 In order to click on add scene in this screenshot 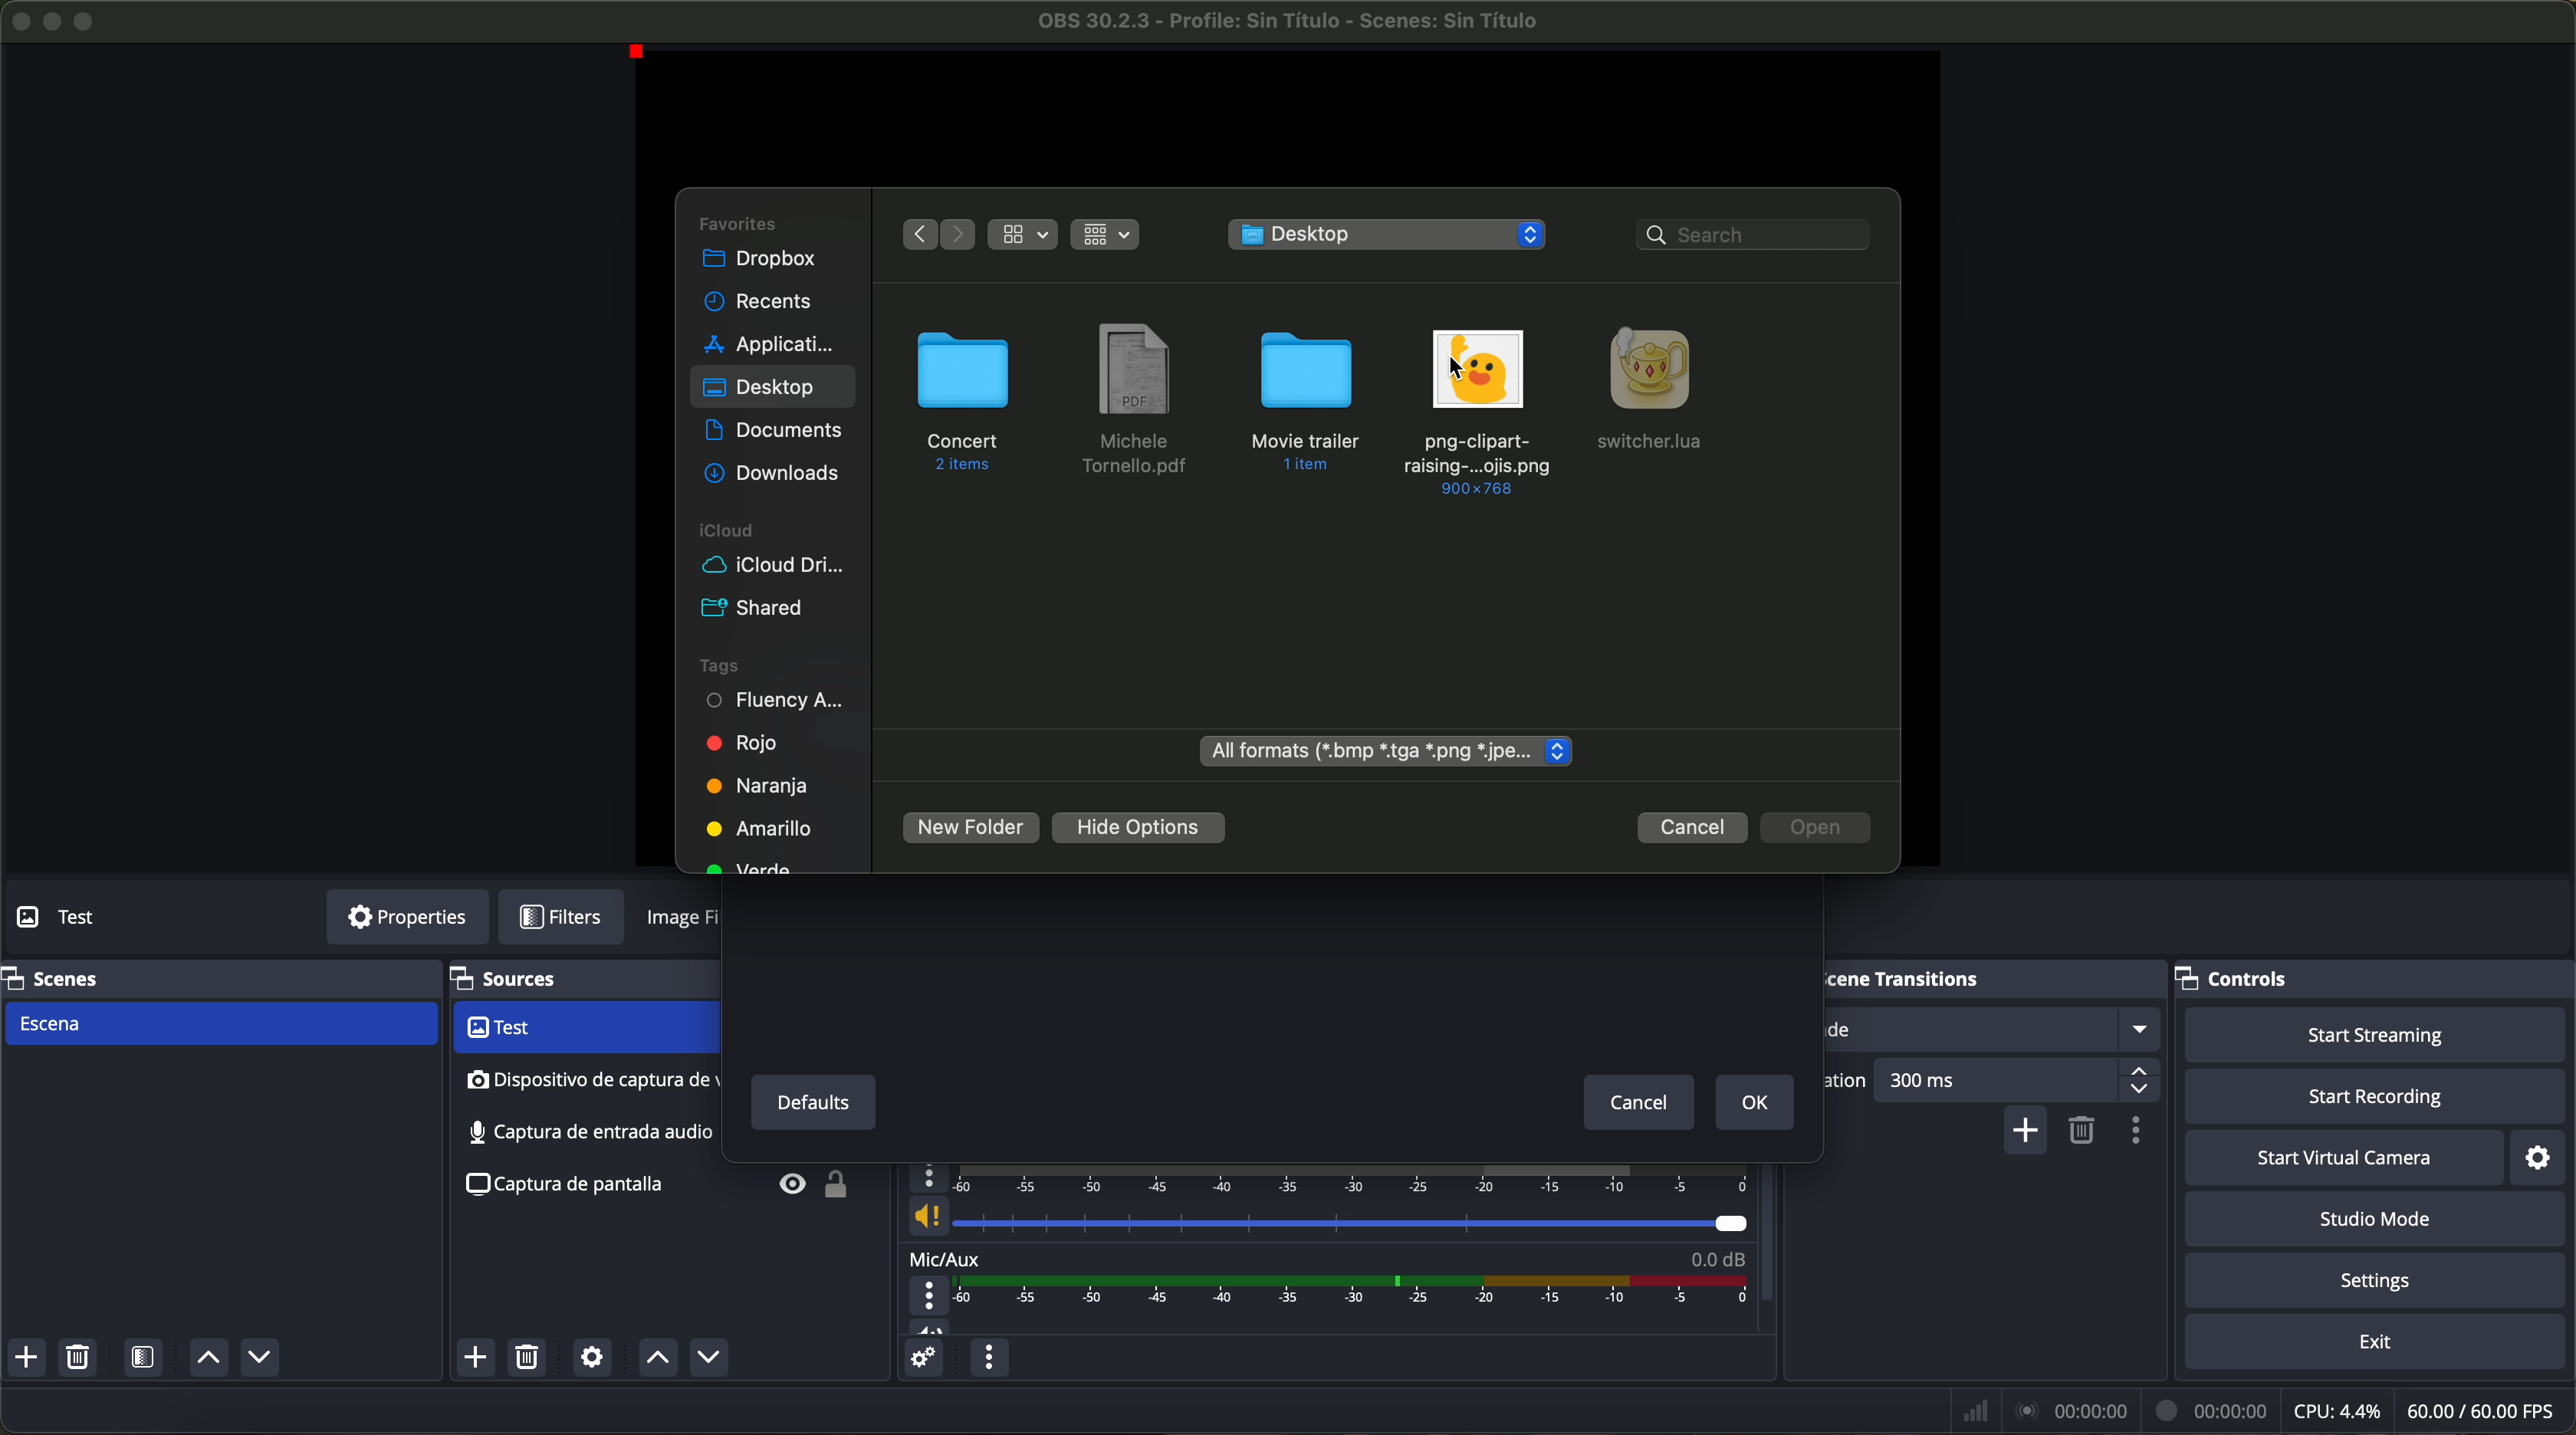, I will do `click(26, 1358)`.